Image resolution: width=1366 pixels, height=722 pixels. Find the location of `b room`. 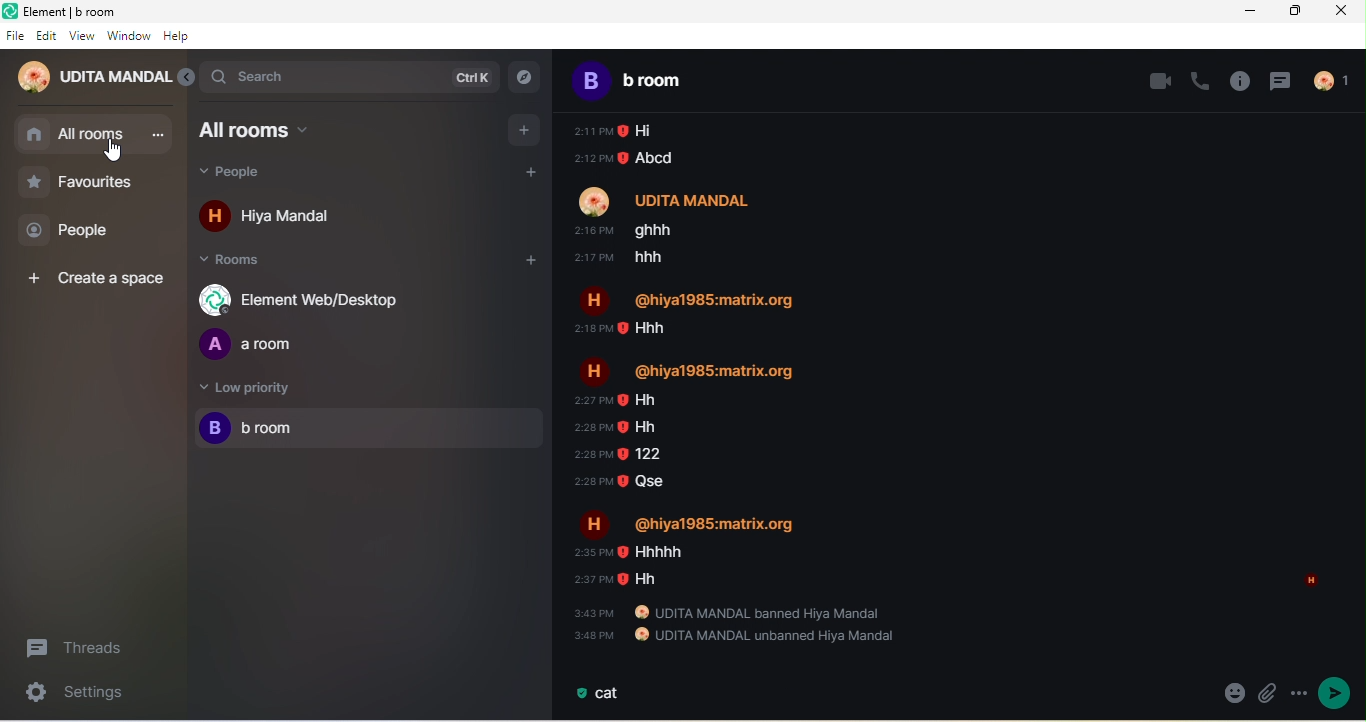

b room is located at coordinates (370, 430).